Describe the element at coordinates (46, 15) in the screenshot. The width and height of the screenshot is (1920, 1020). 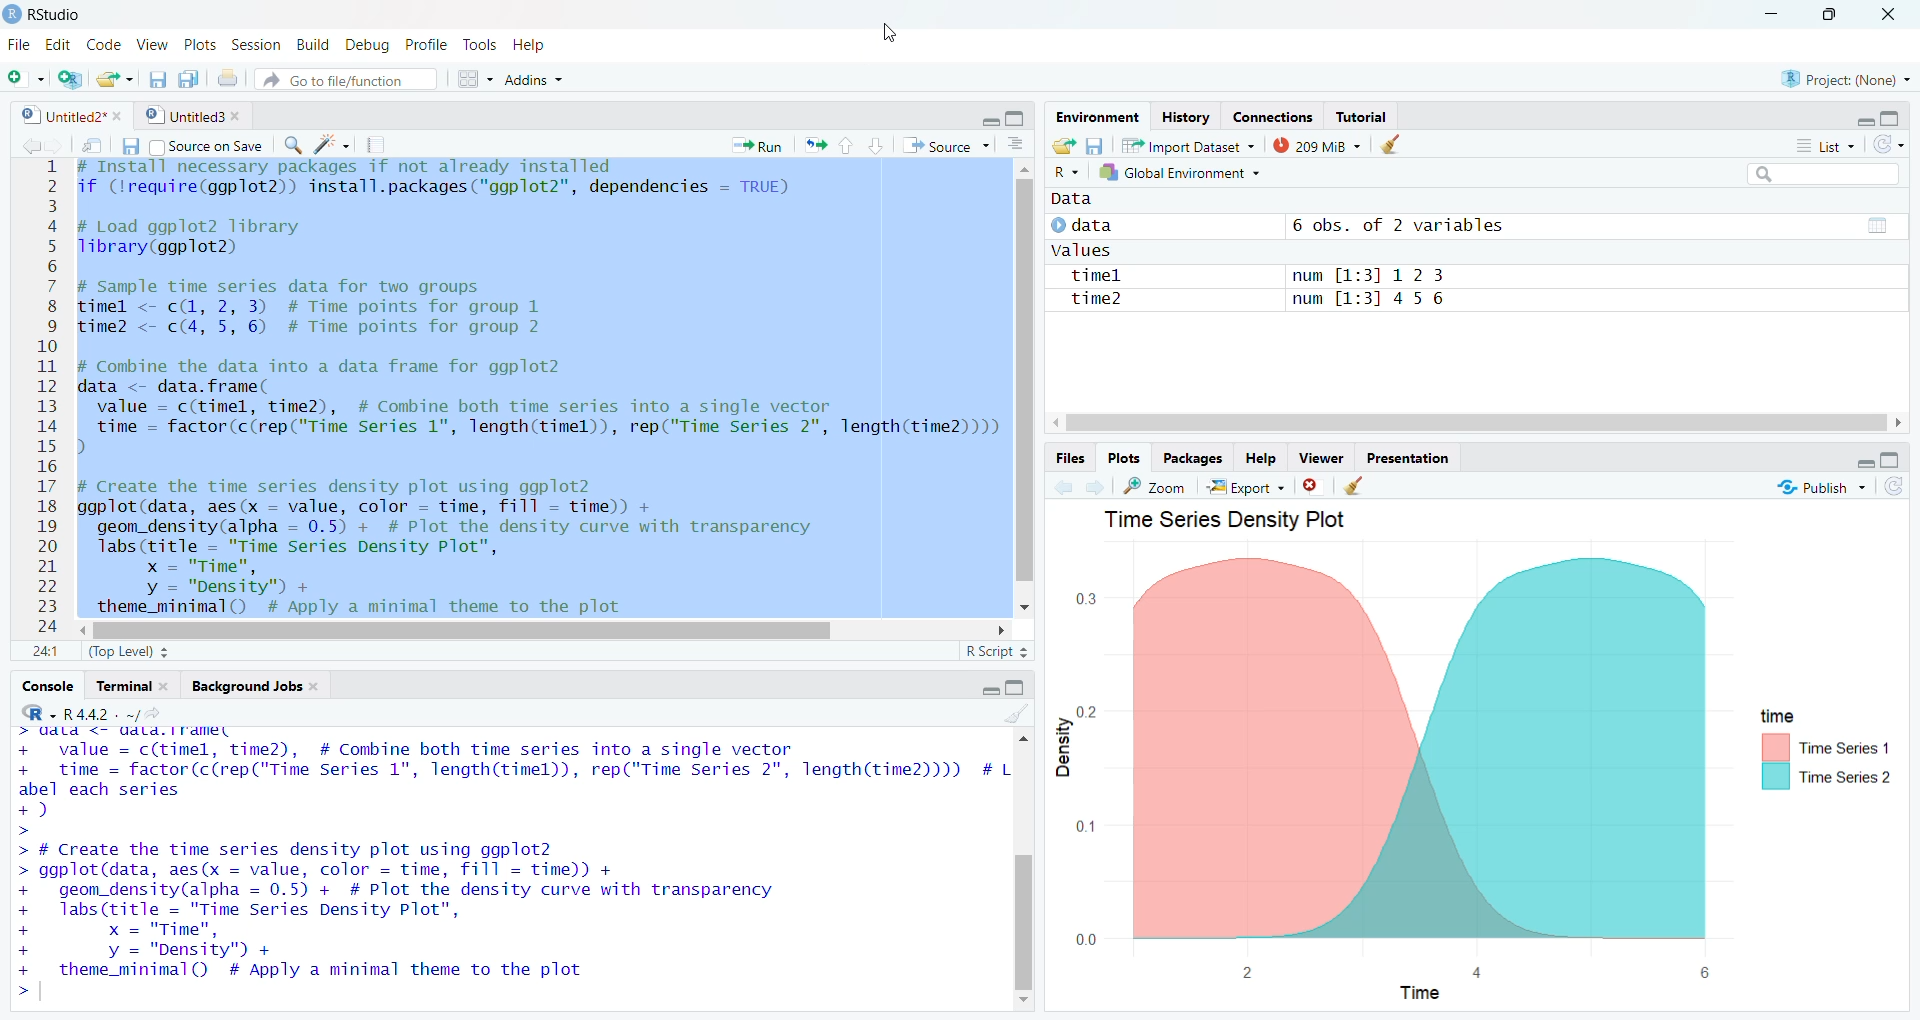
I see `RStudio` at that location.